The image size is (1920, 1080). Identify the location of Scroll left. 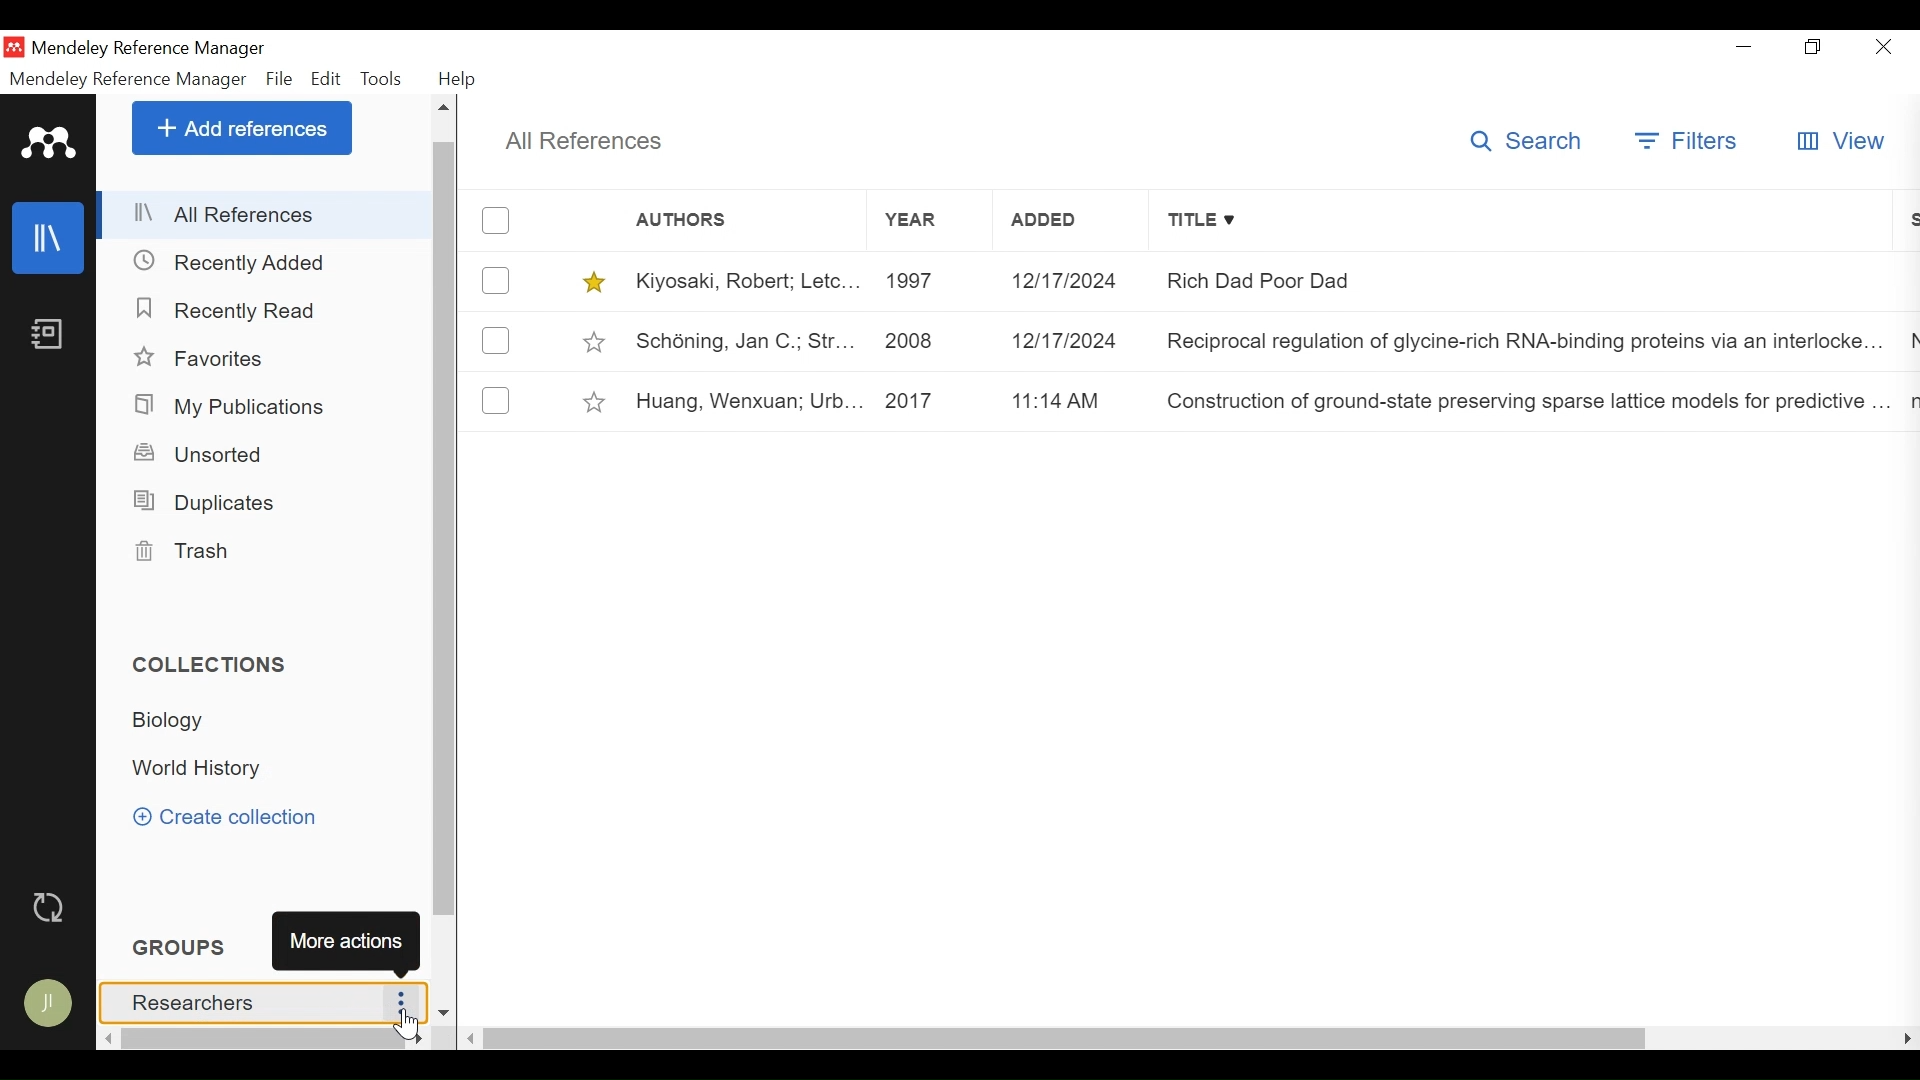
(109, 1038).